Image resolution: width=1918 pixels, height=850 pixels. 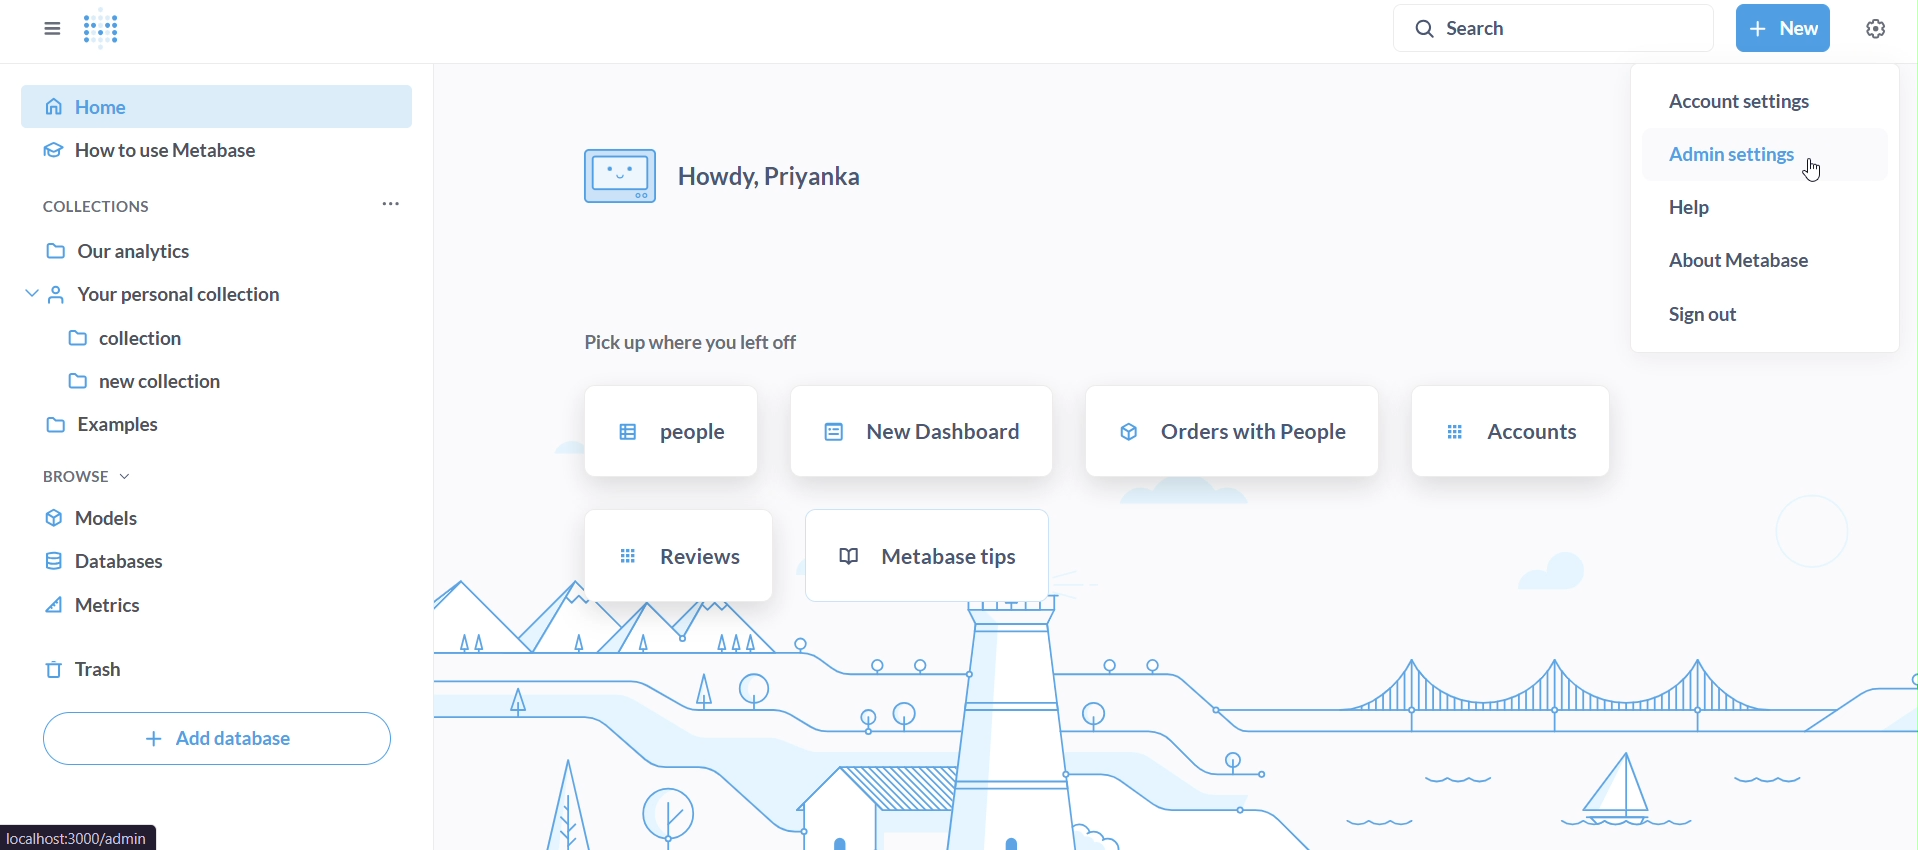 What do you see at coordinates (220, 339) in the screenshot?
I see `collection` at bounding box center [220, 339].